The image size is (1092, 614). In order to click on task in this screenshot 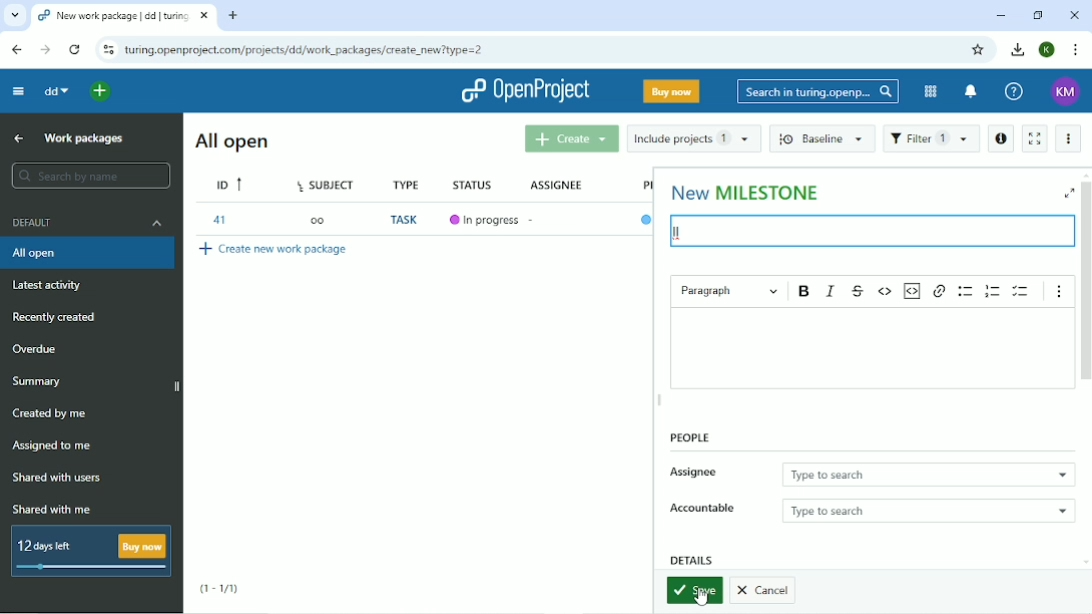, I will do `click(407, 221)`.